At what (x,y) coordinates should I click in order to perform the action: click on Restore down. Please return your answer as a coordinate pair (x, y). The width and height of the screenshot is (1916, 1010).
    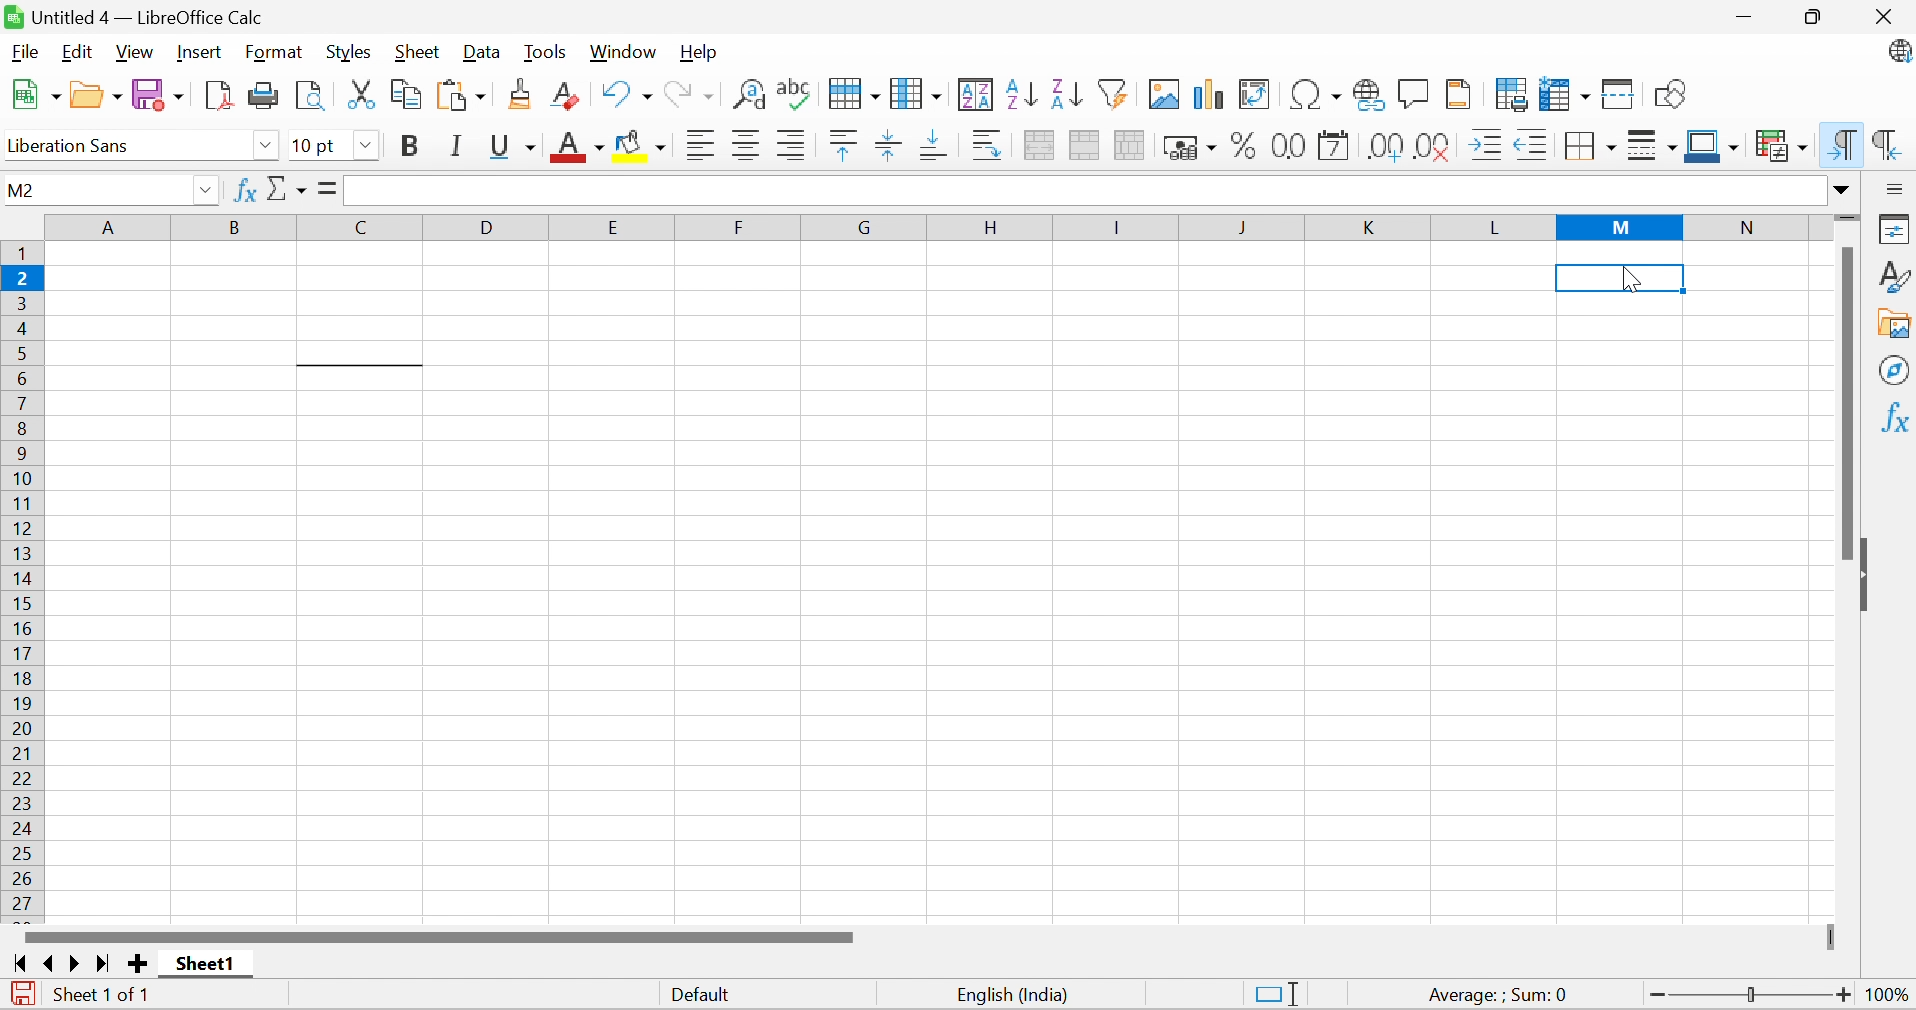
    Looking at the image, I should click on (1818, 19).